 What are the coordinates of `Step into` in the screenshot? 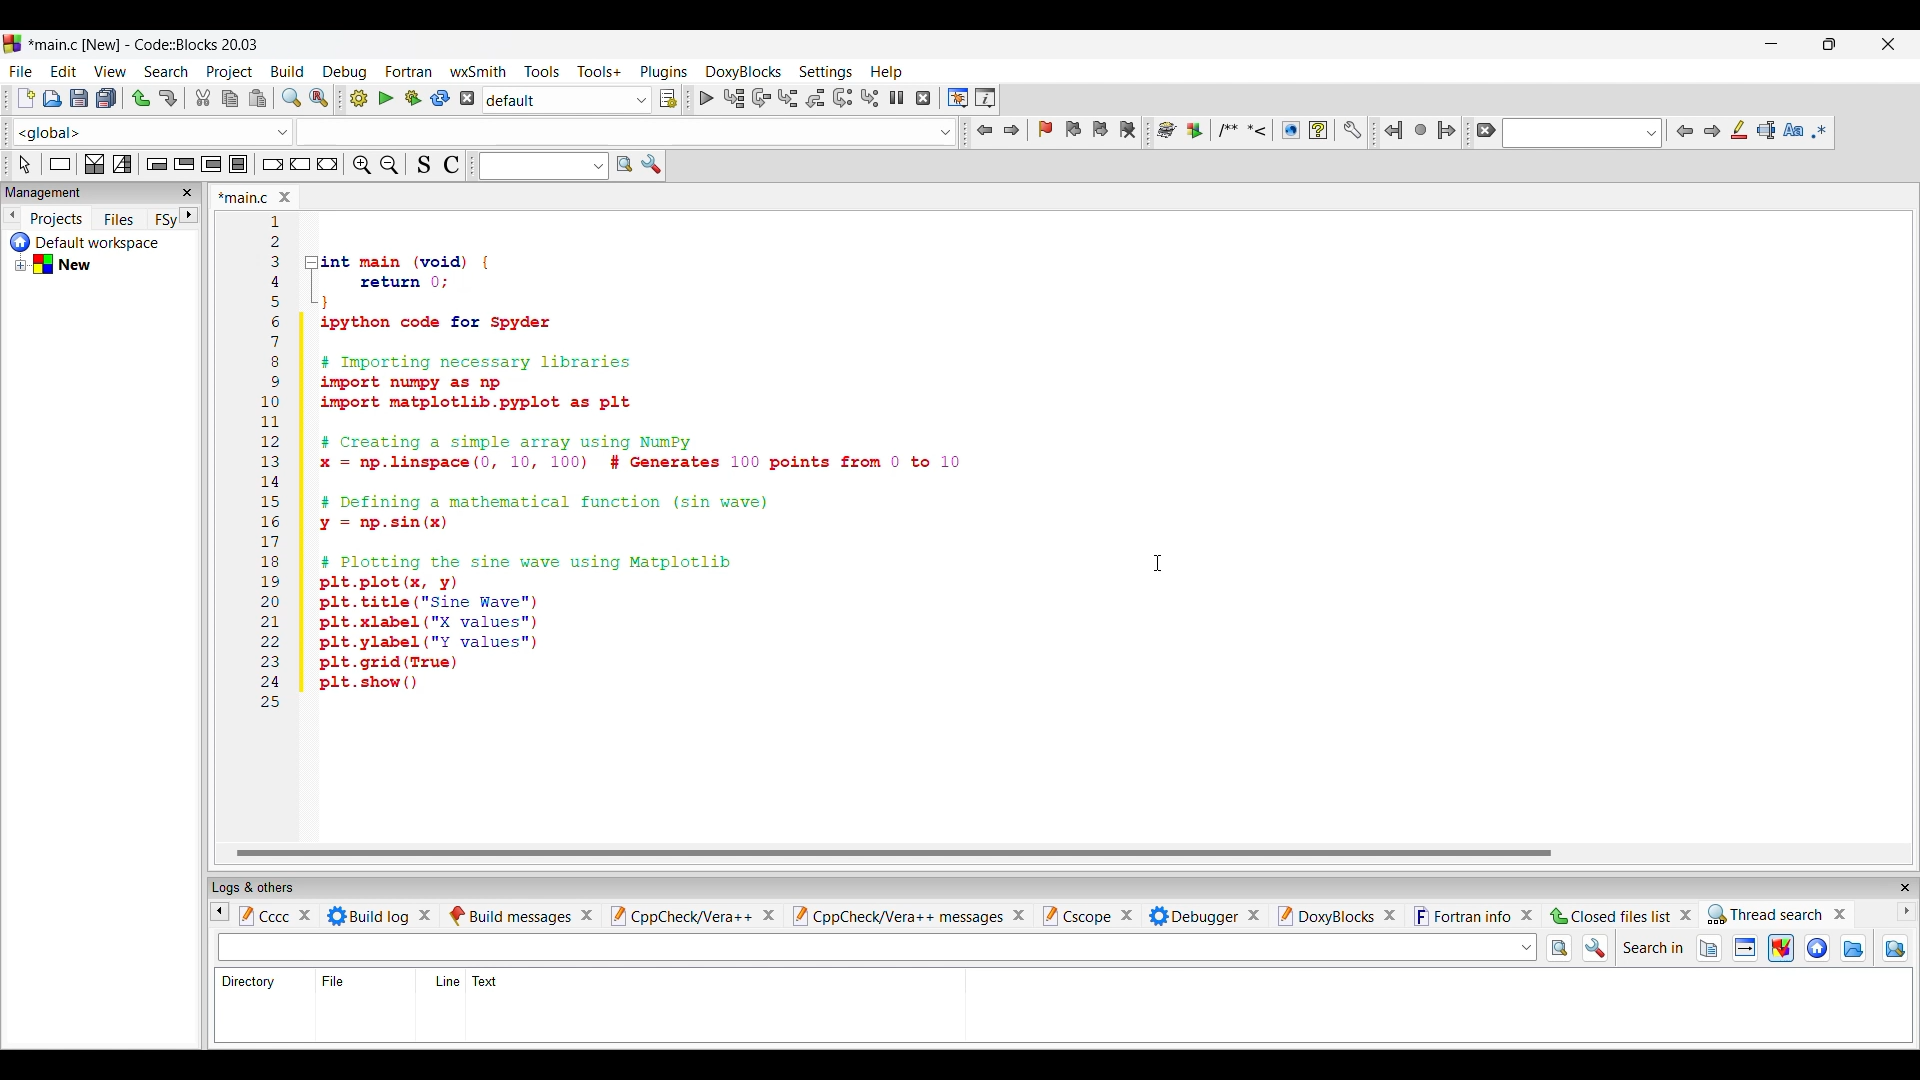 It's located at (786, 97).